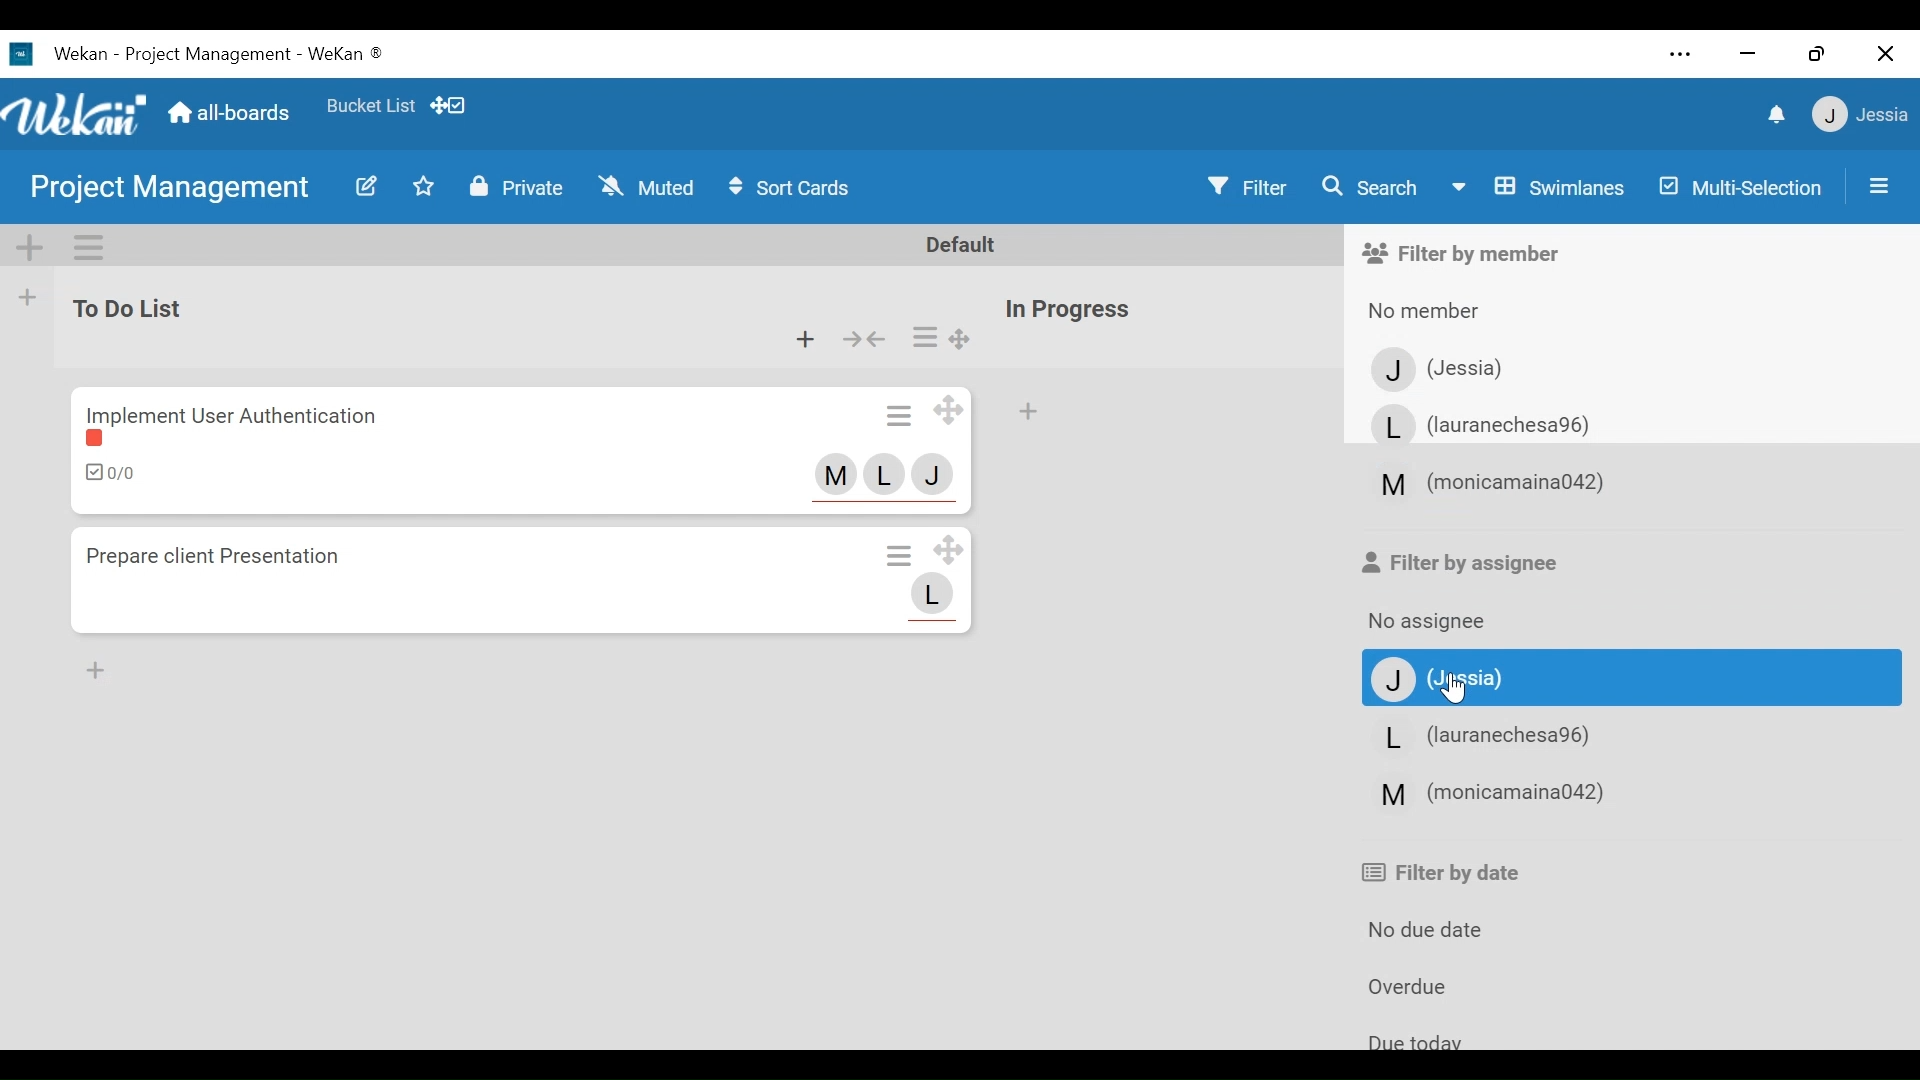  I want to click on Private, so click(518, 186).